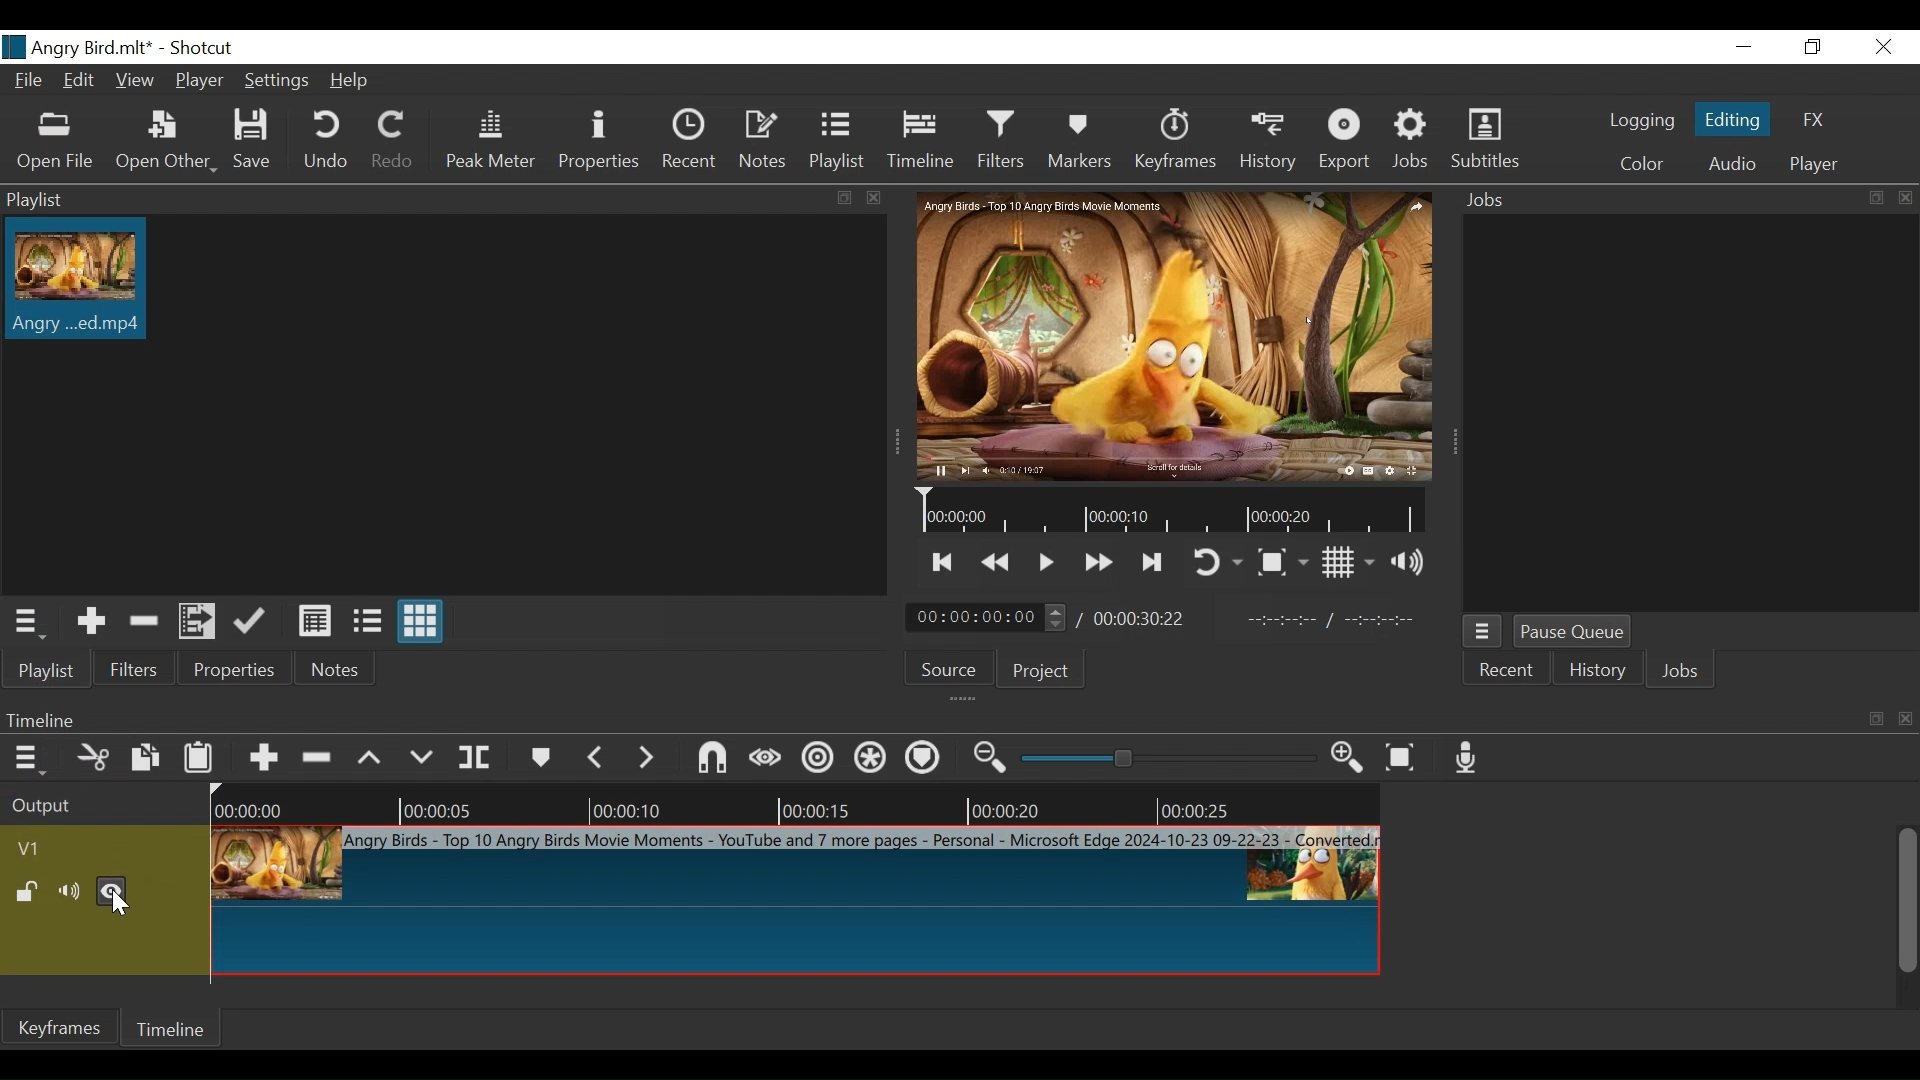  I want to click on Append, so click(263, 758).